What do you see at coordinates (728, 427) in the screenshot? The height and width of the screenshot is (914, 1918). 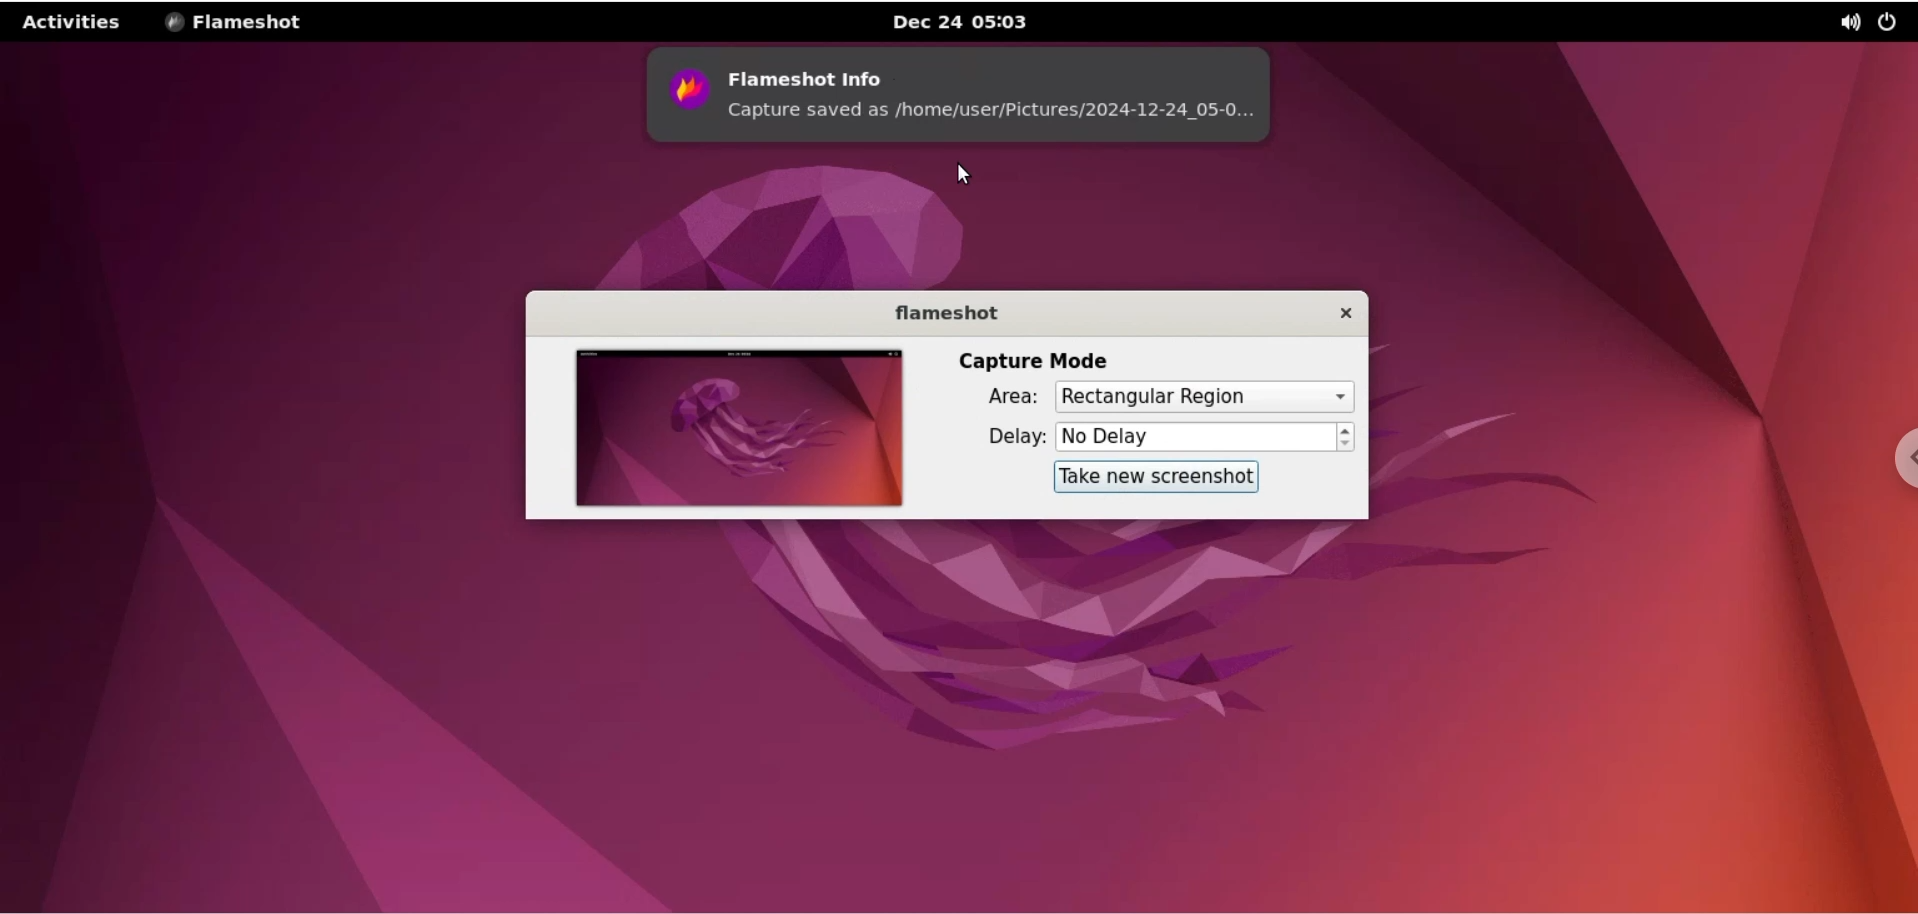 I see `screenshot preview` at bounding box center [728, 427].